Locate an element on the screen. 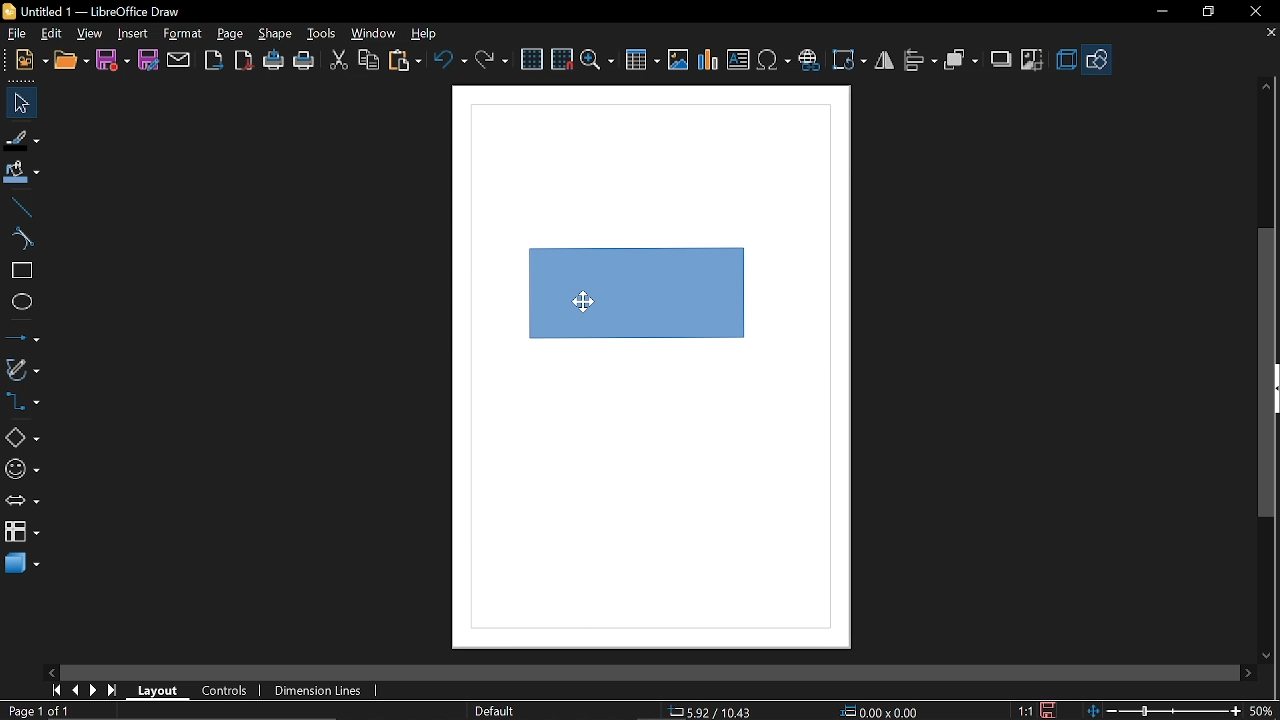 Image resolution: width=1280 pixels, height=720 pixels. flip is located at coordinates (884, 61).